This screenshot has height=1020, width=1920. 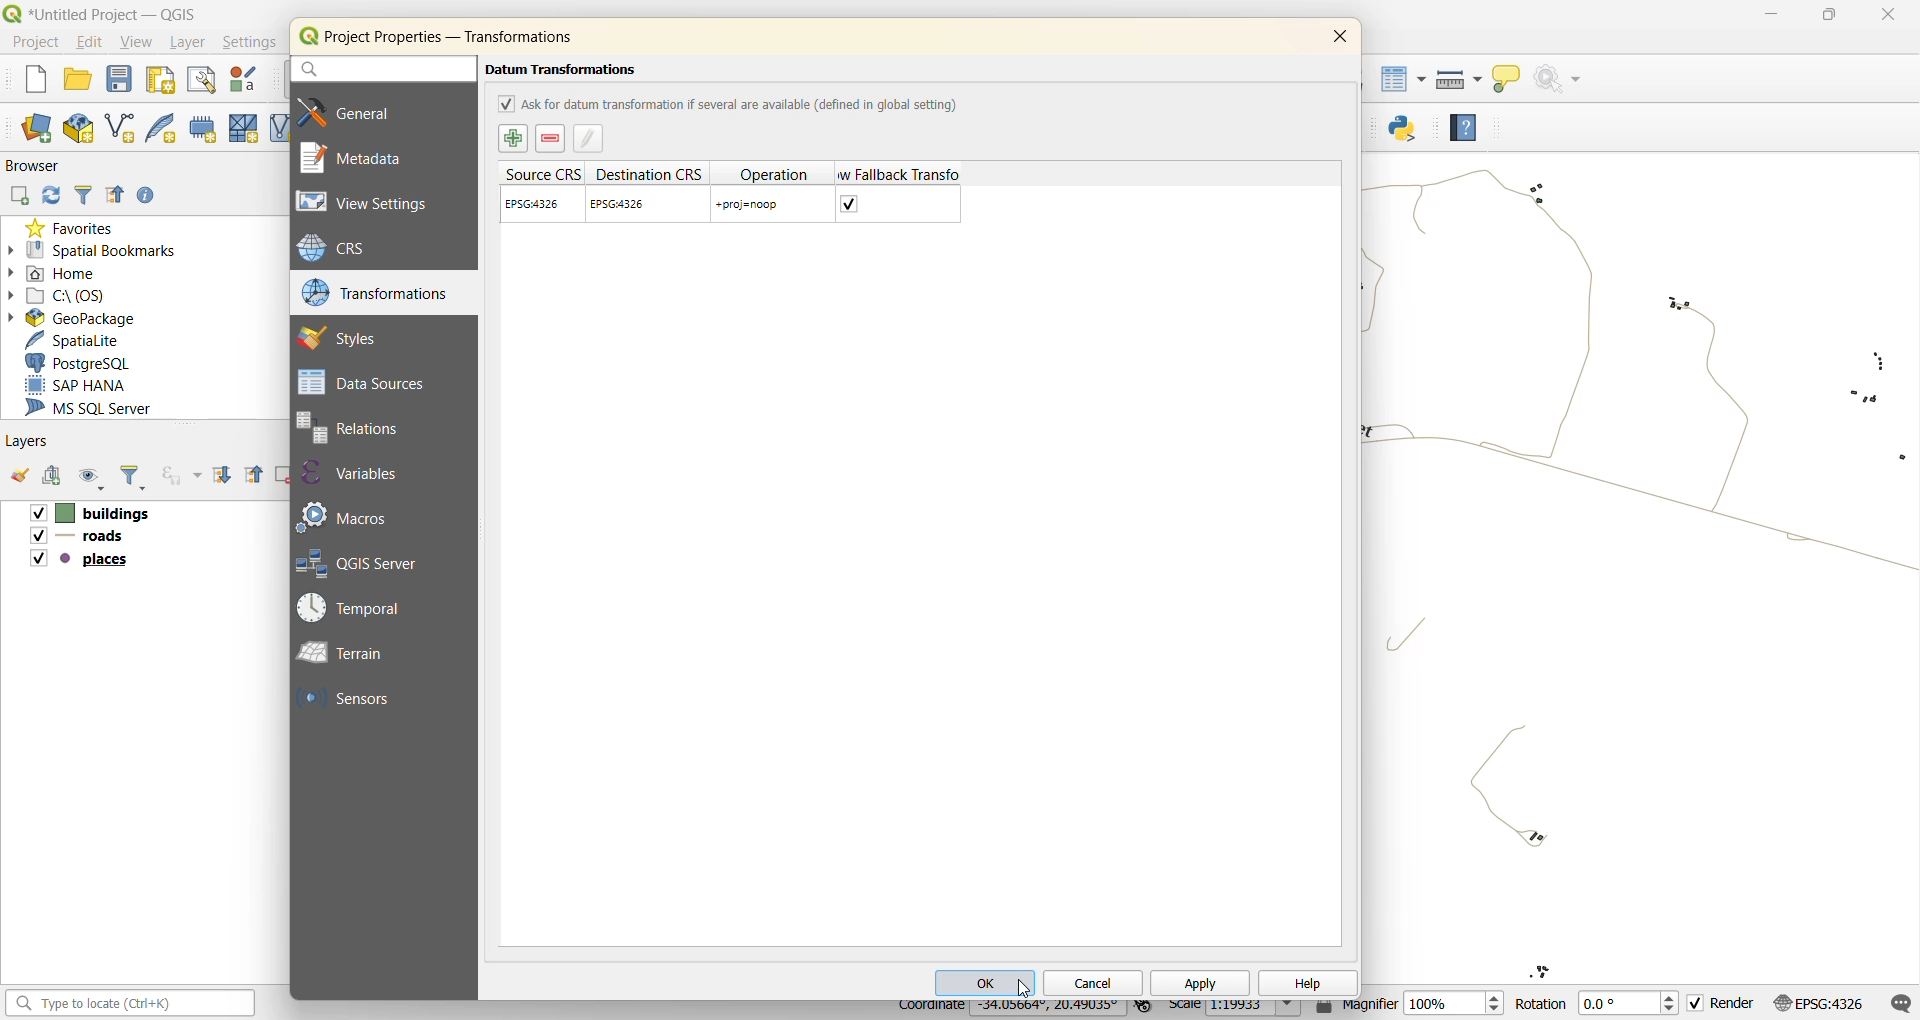 I want to click on selected, so click(x=852, y=203).